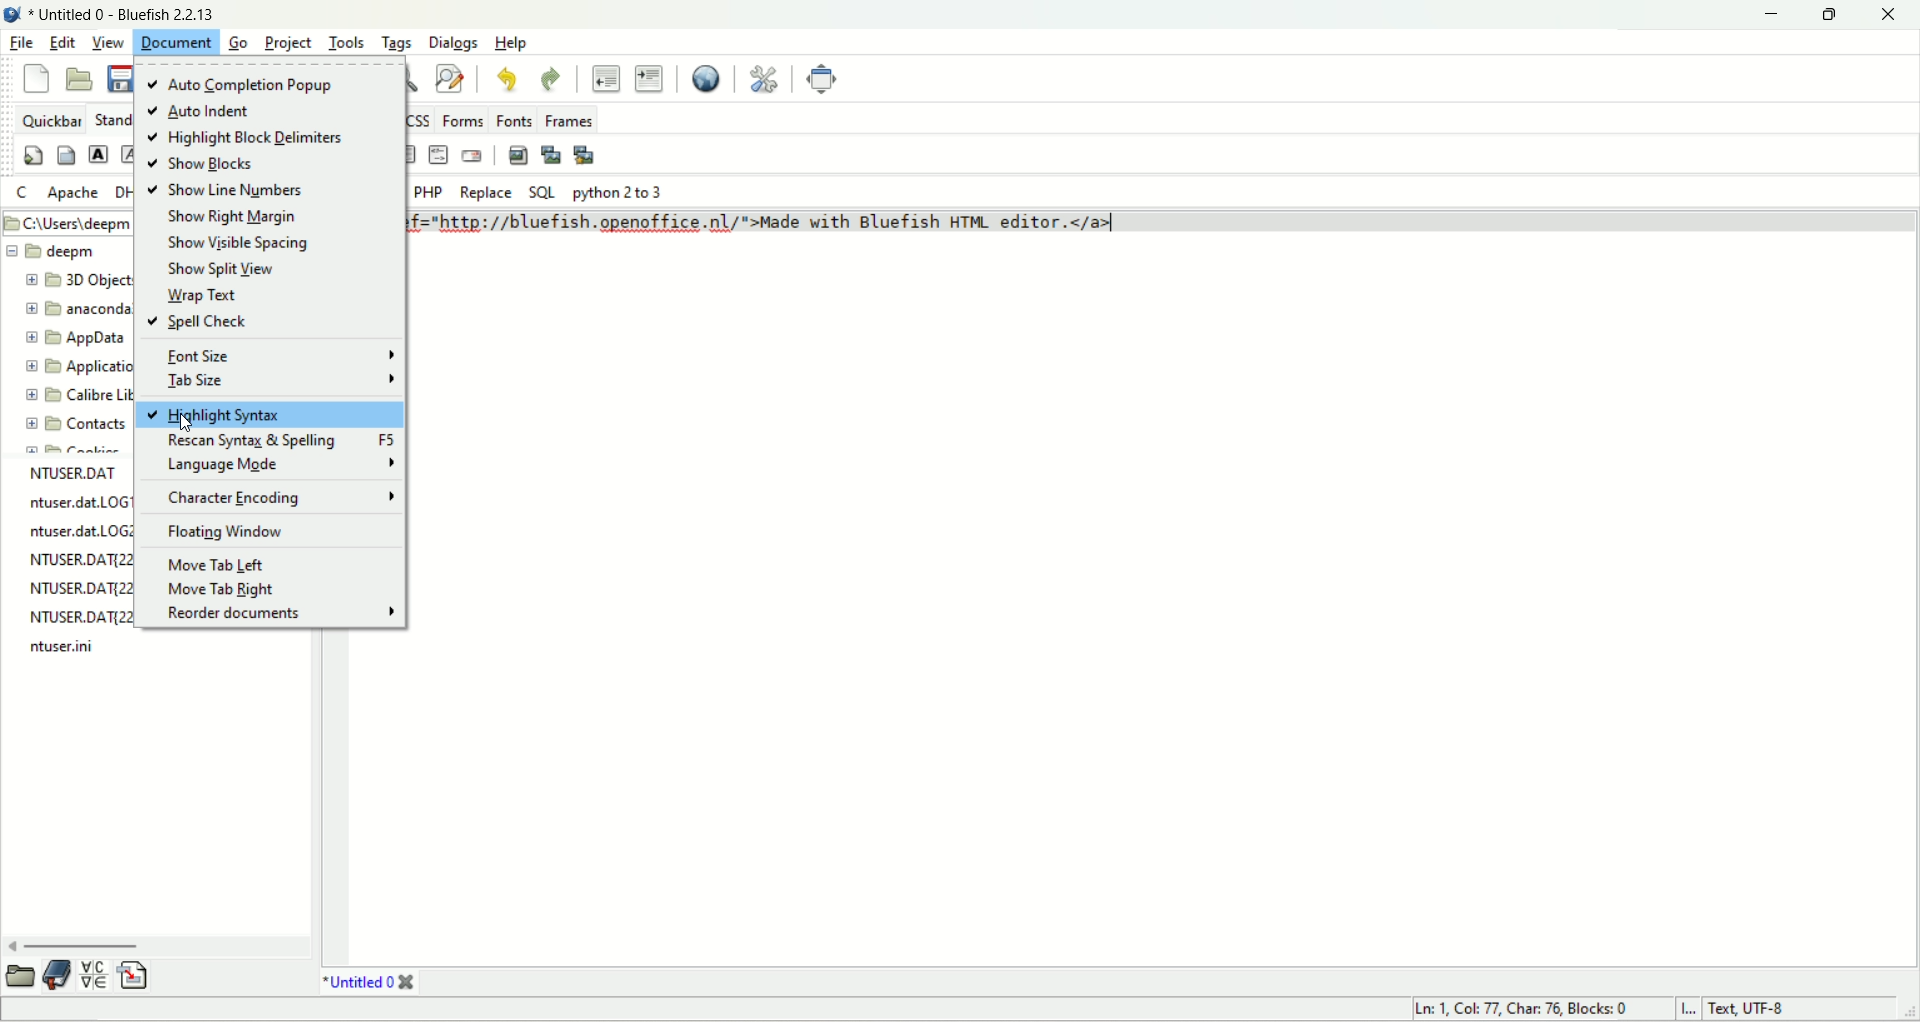 Image resolution: width=1920 pixels, height=1022 pixels. I want to click on show visible spacing, so click(235, 243).